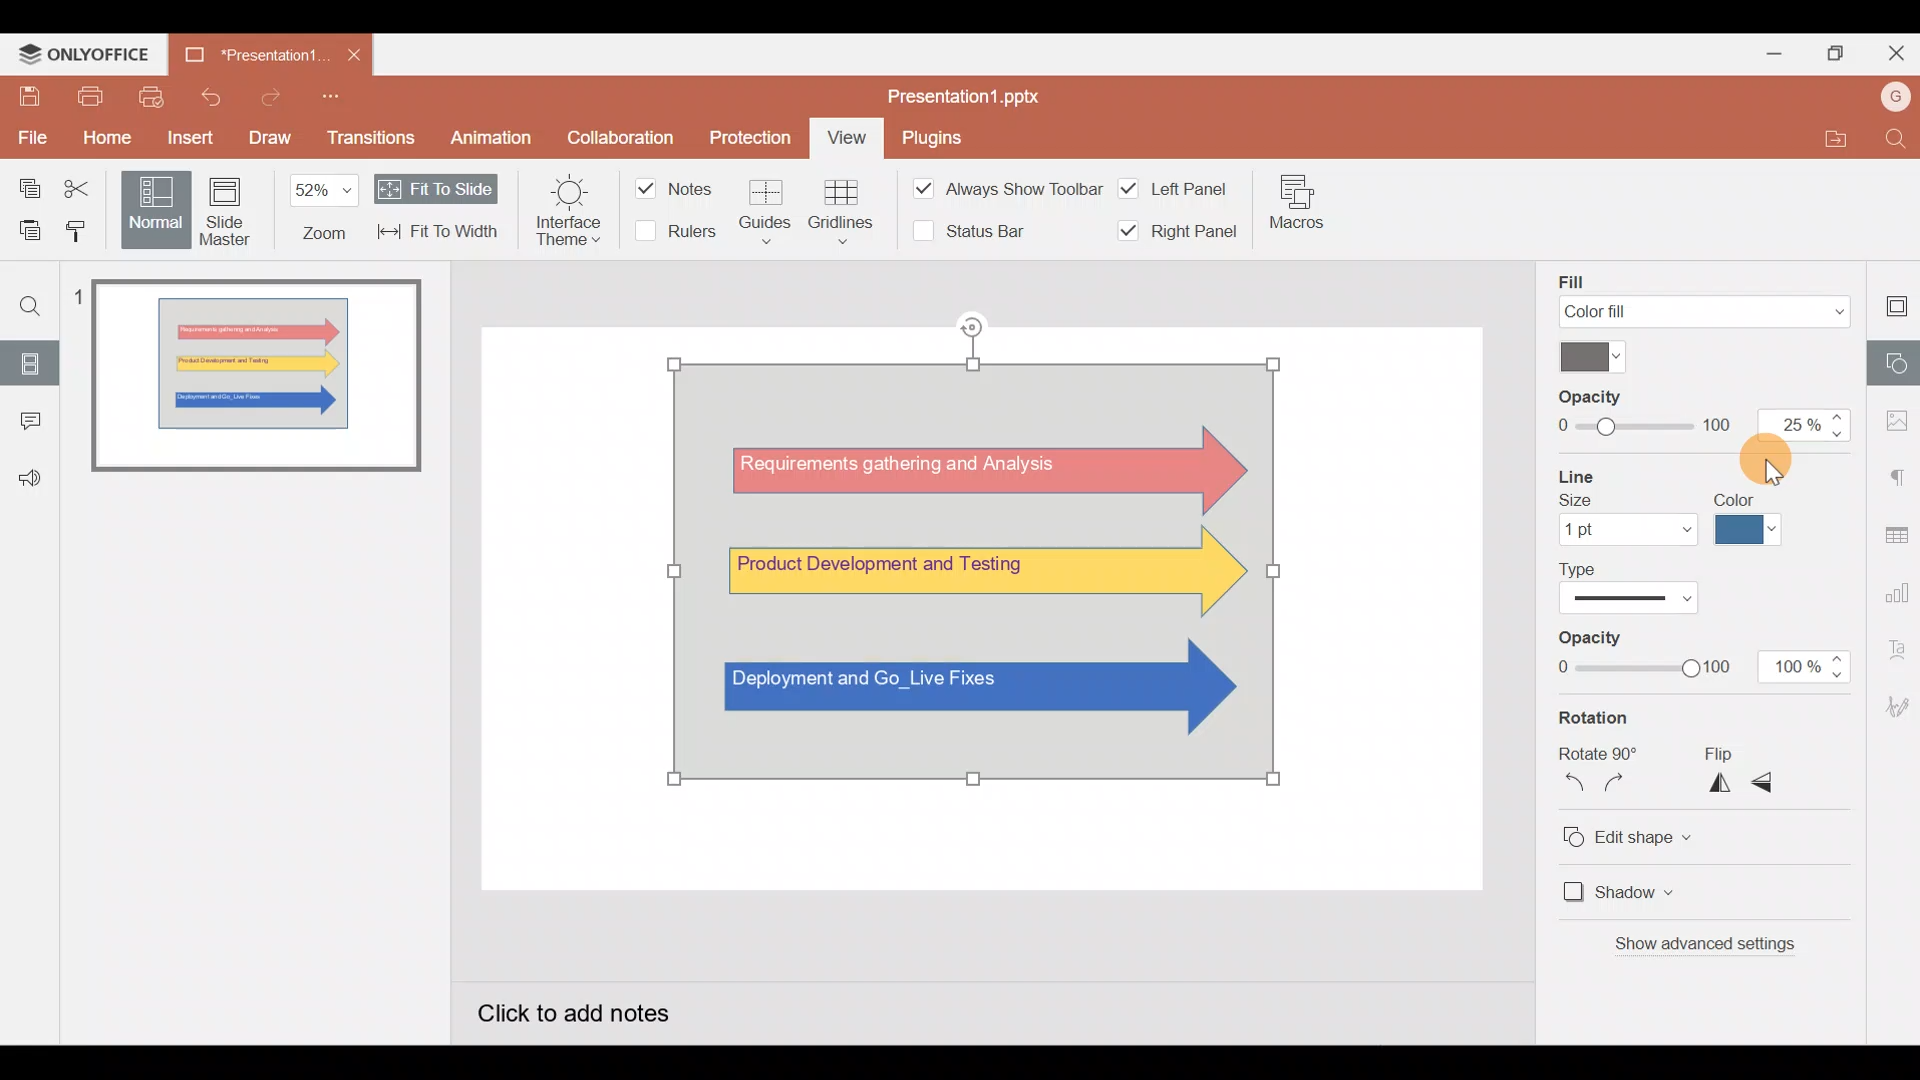  What do you see at coordinates (988, 96) in the screenshot?
I see `Presentation1.pptx` at bounding box center [988, 96].